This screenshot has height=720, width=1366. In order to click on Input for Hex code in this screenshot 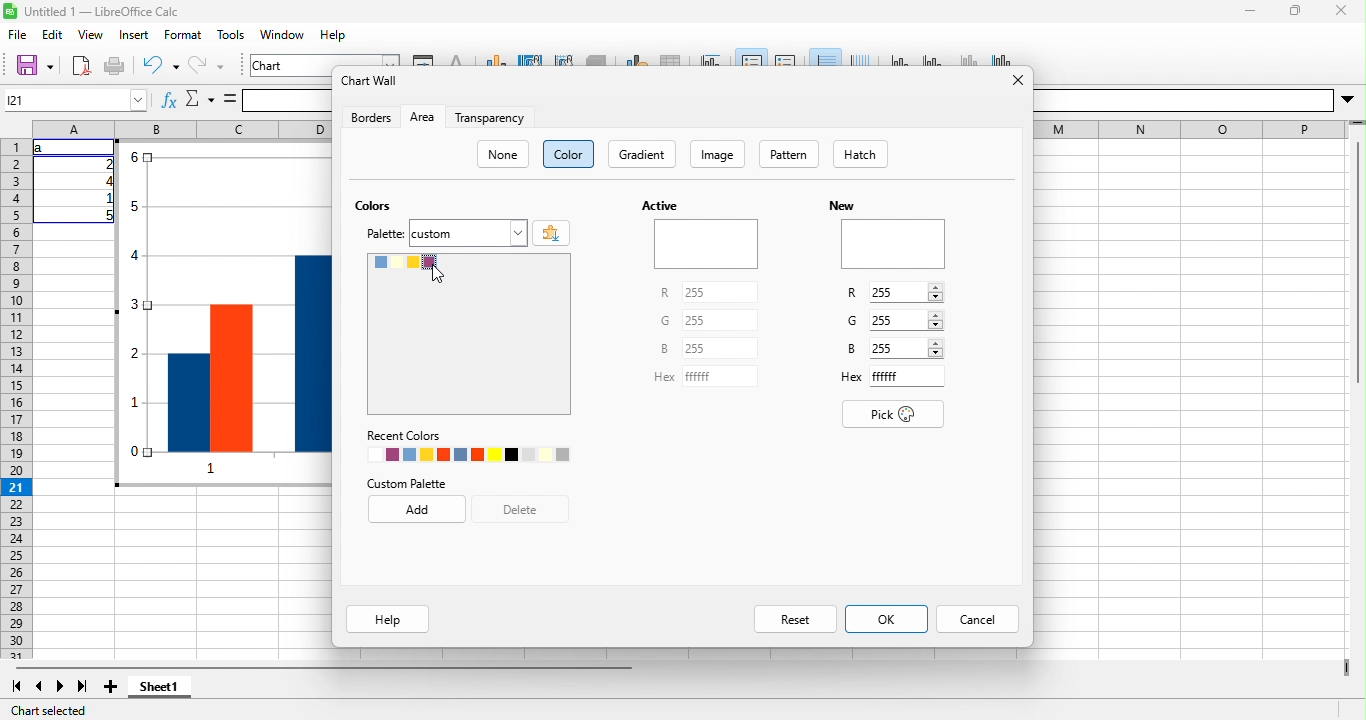, I will do `click(907, 376)`.